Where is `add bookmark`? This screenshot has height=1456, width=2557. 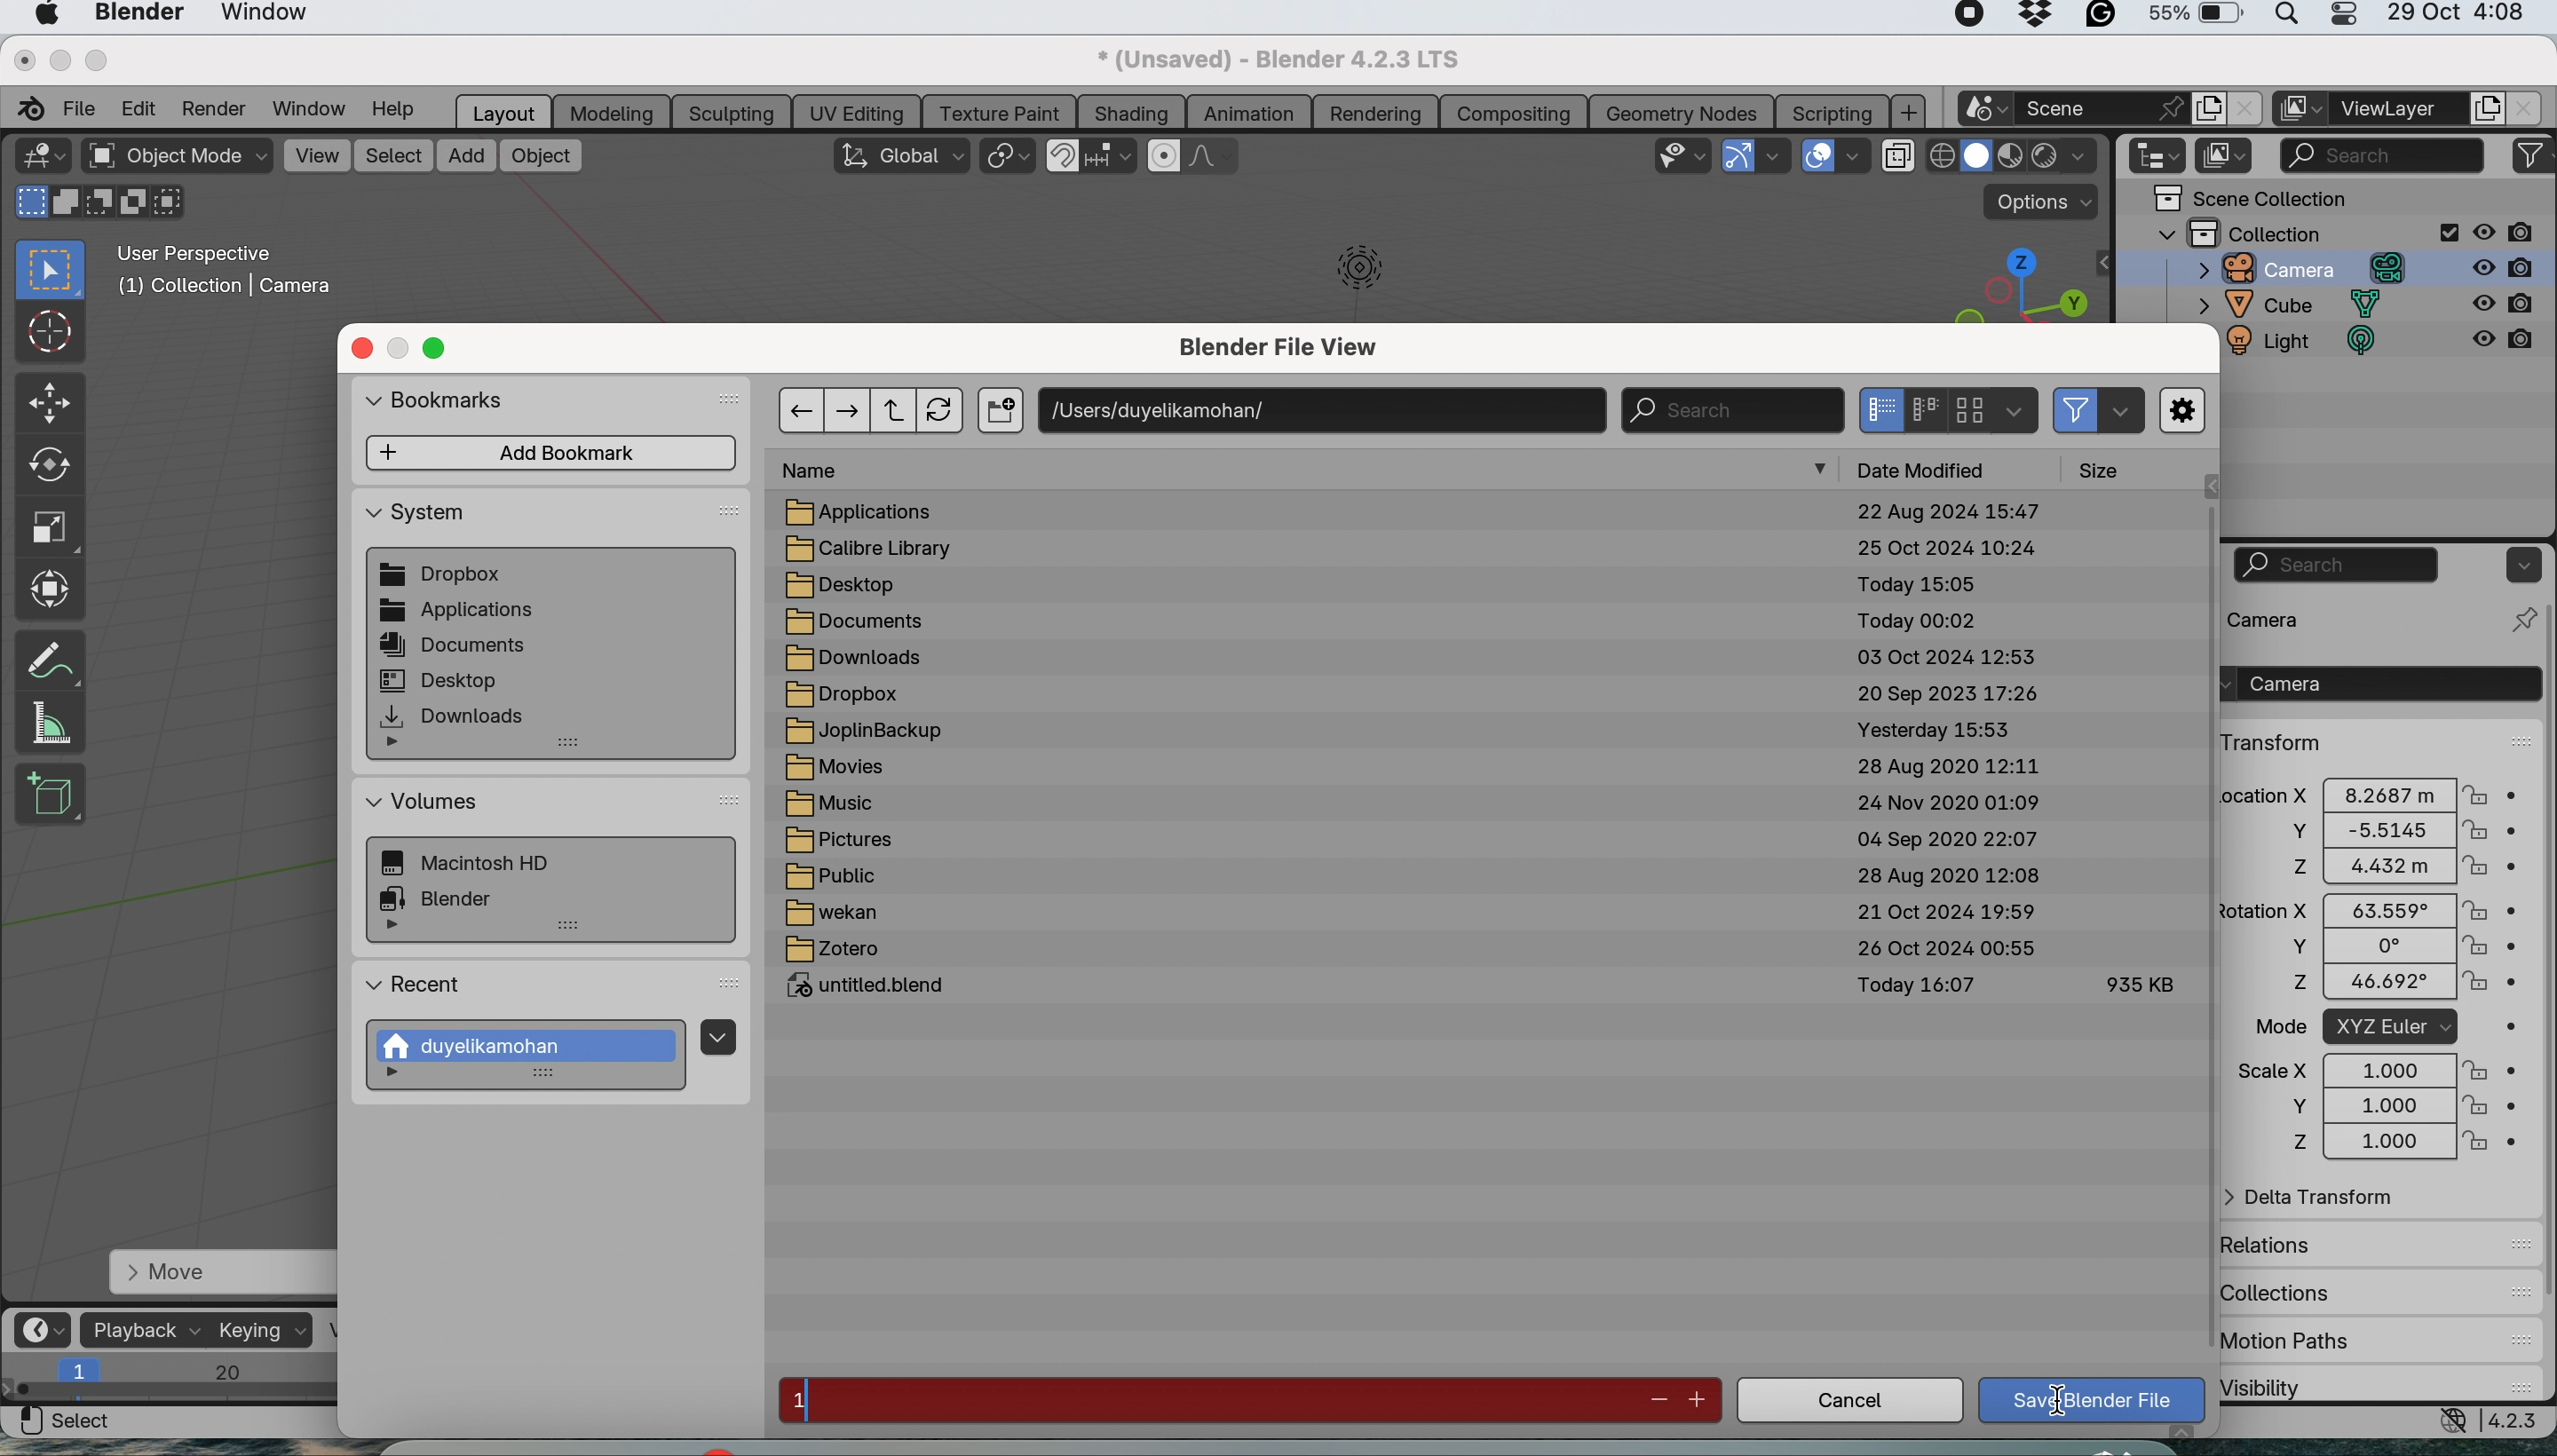 add bookmark is located at coordinates (554, 453).